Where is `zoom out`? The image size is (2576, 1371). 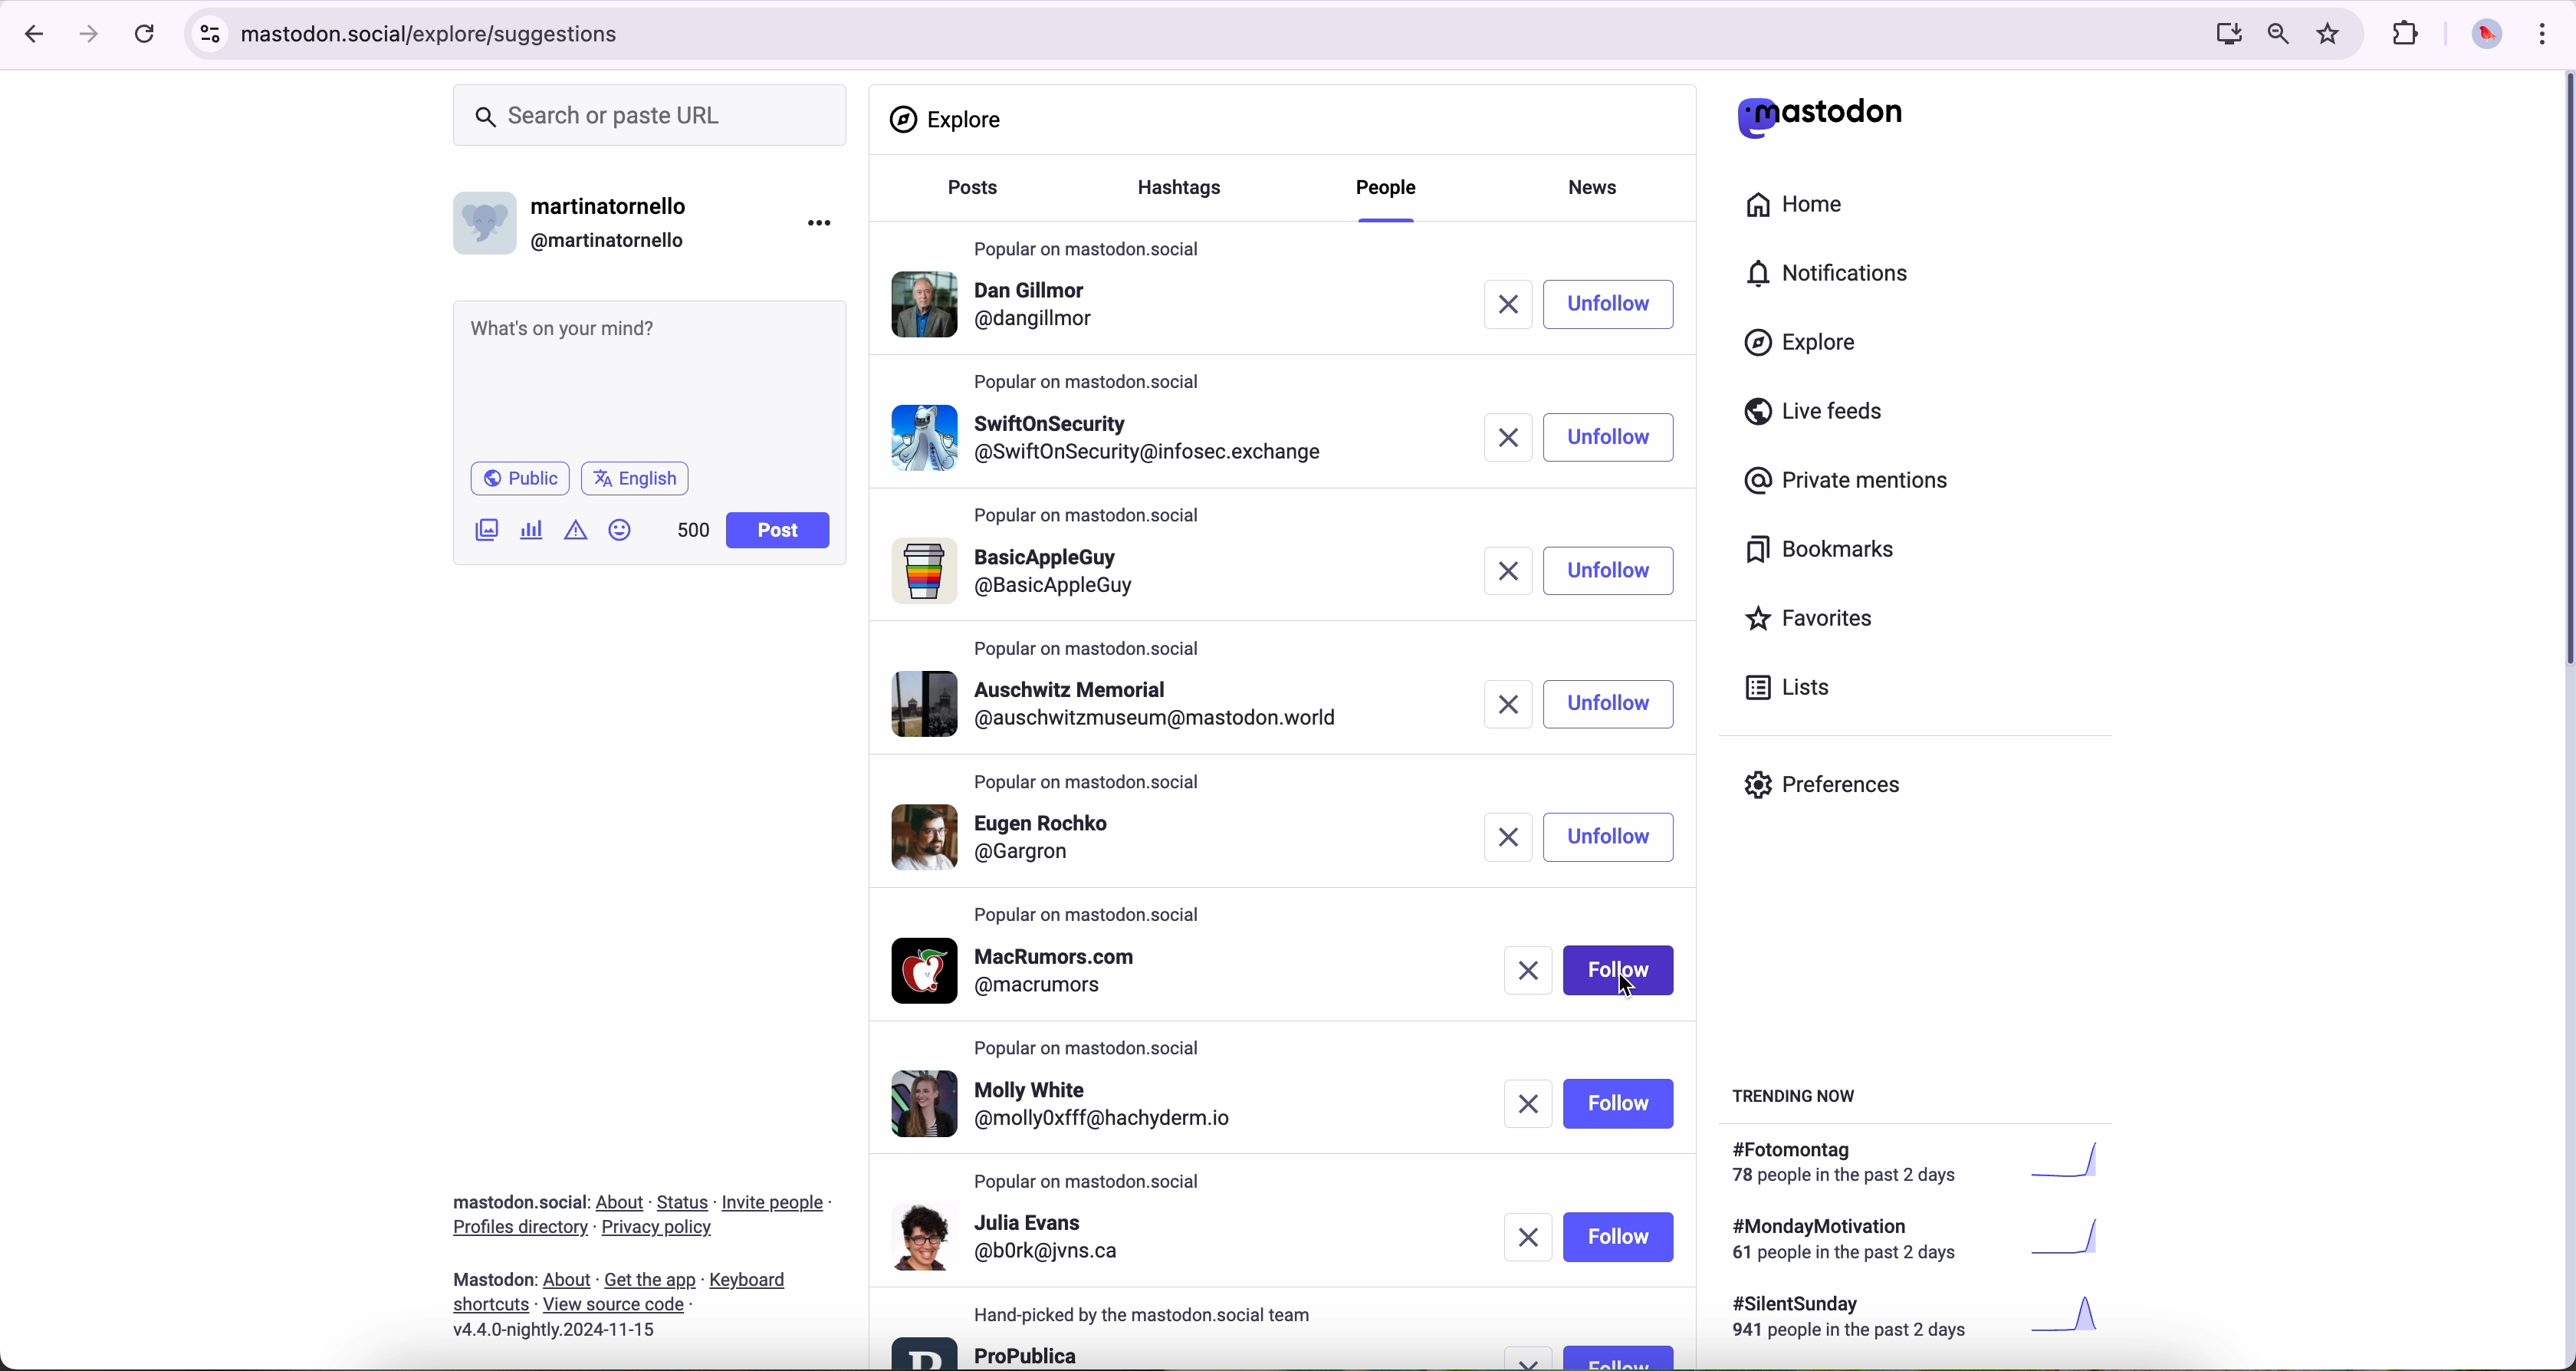 zoom out is located at coordinates (2276, 32).